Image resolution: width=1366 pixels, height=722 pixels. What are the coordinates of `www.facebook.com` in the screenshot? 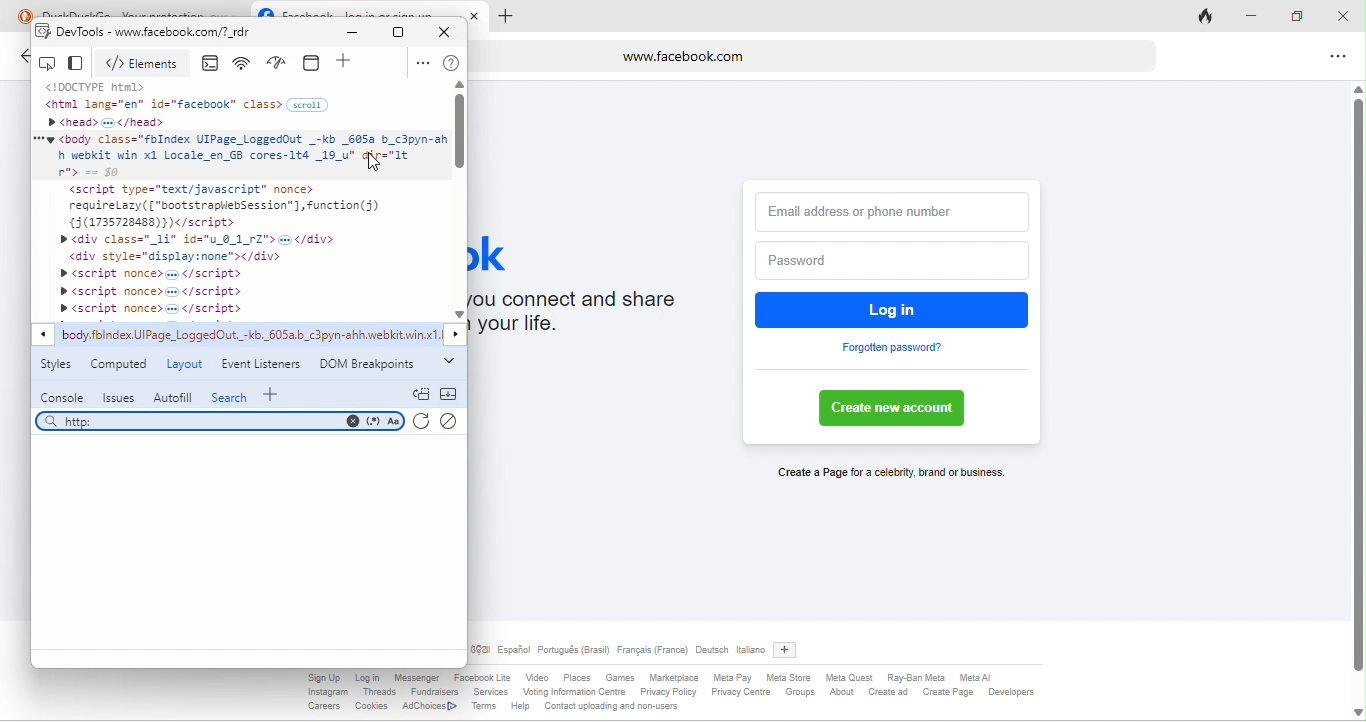 It's located at (815, 55).